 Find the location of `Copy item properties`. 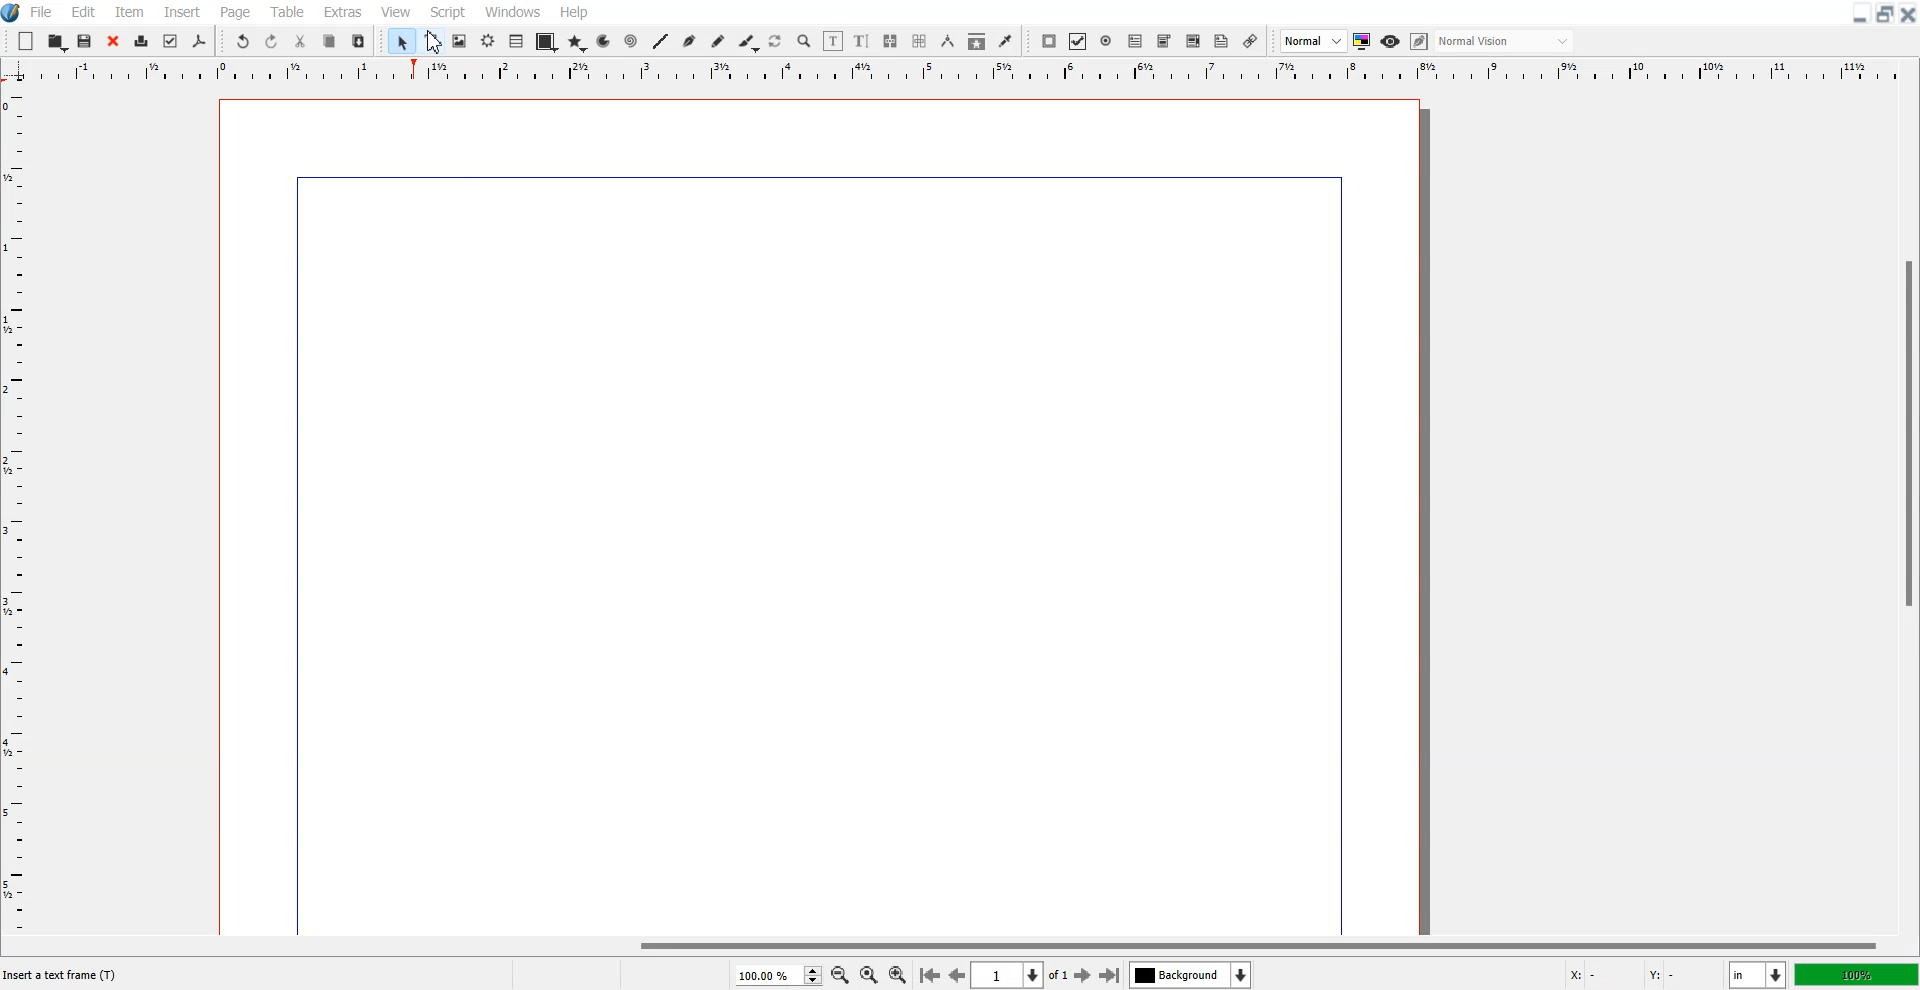

Copy item properties is located at coordinates (977, 42).